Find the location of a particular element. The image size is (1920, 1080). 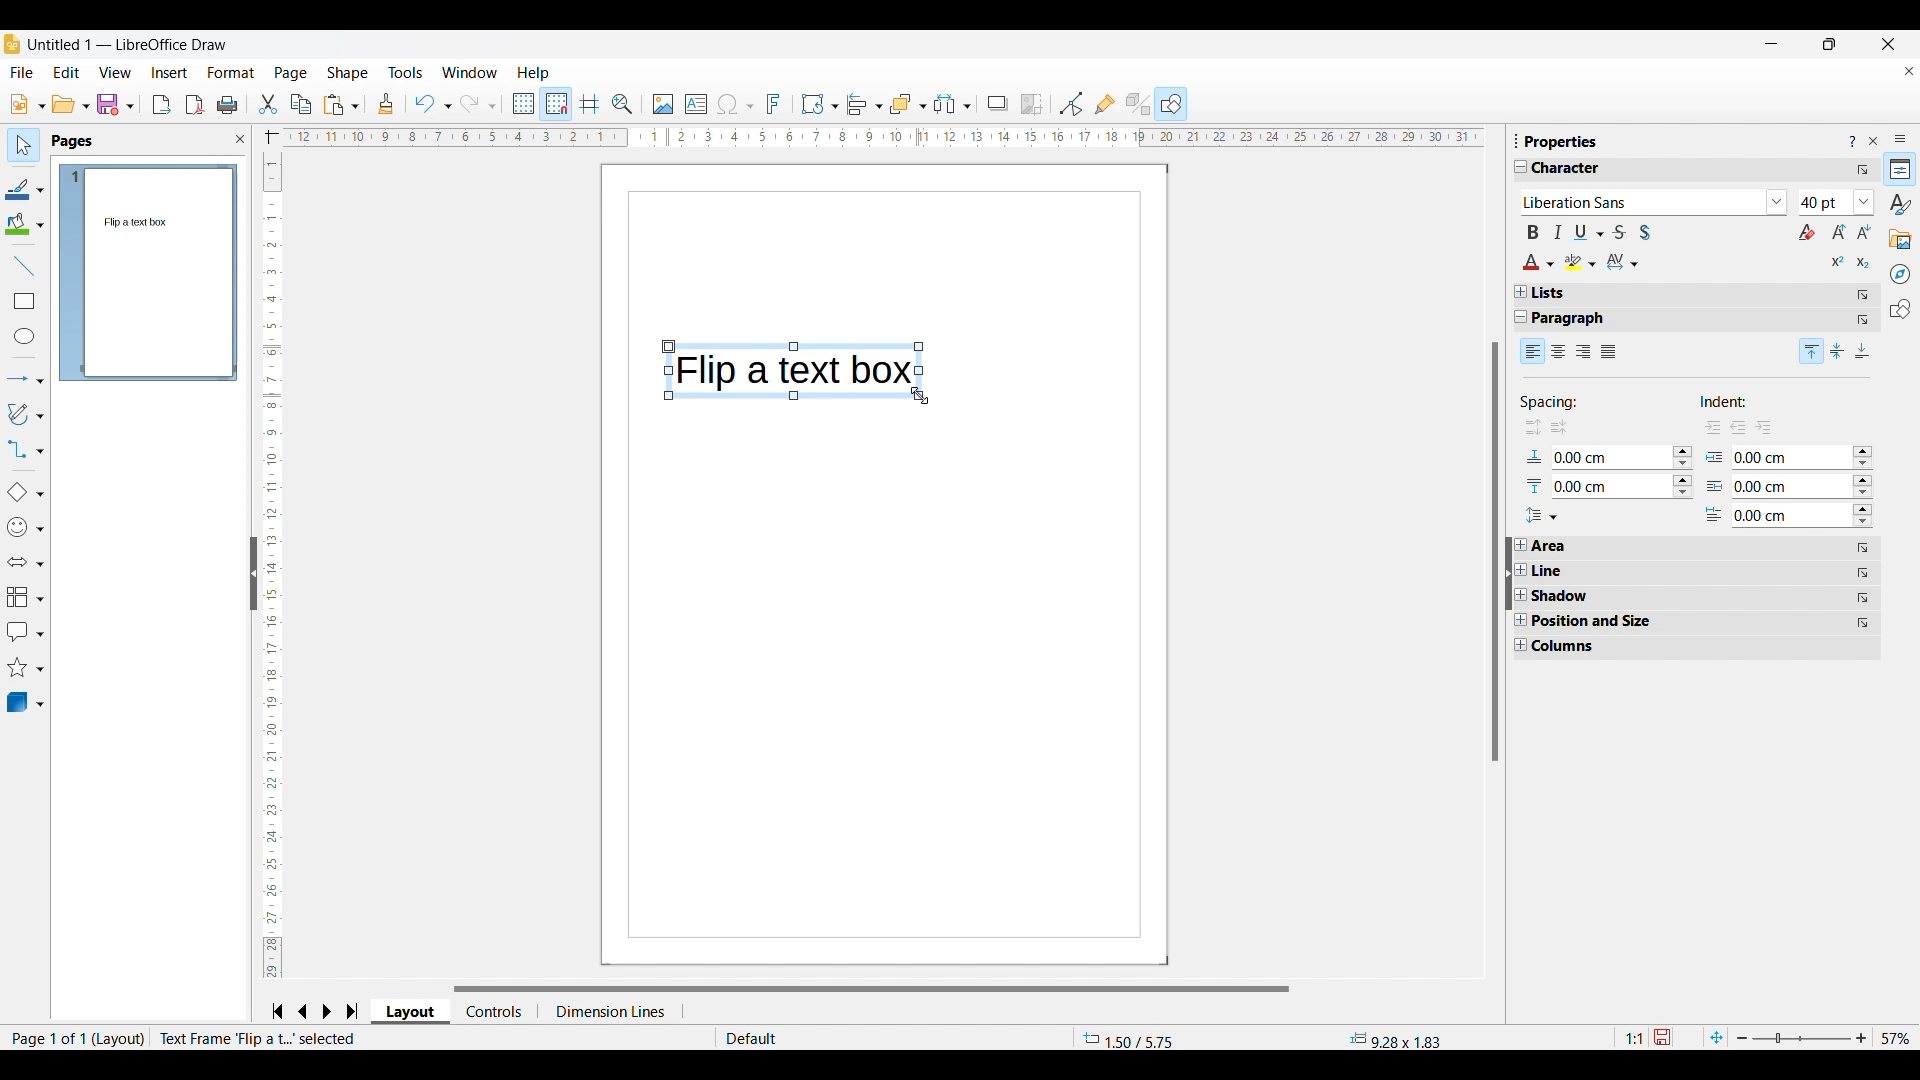

9.28x1.83 is located at coordinates (1395, 1039).